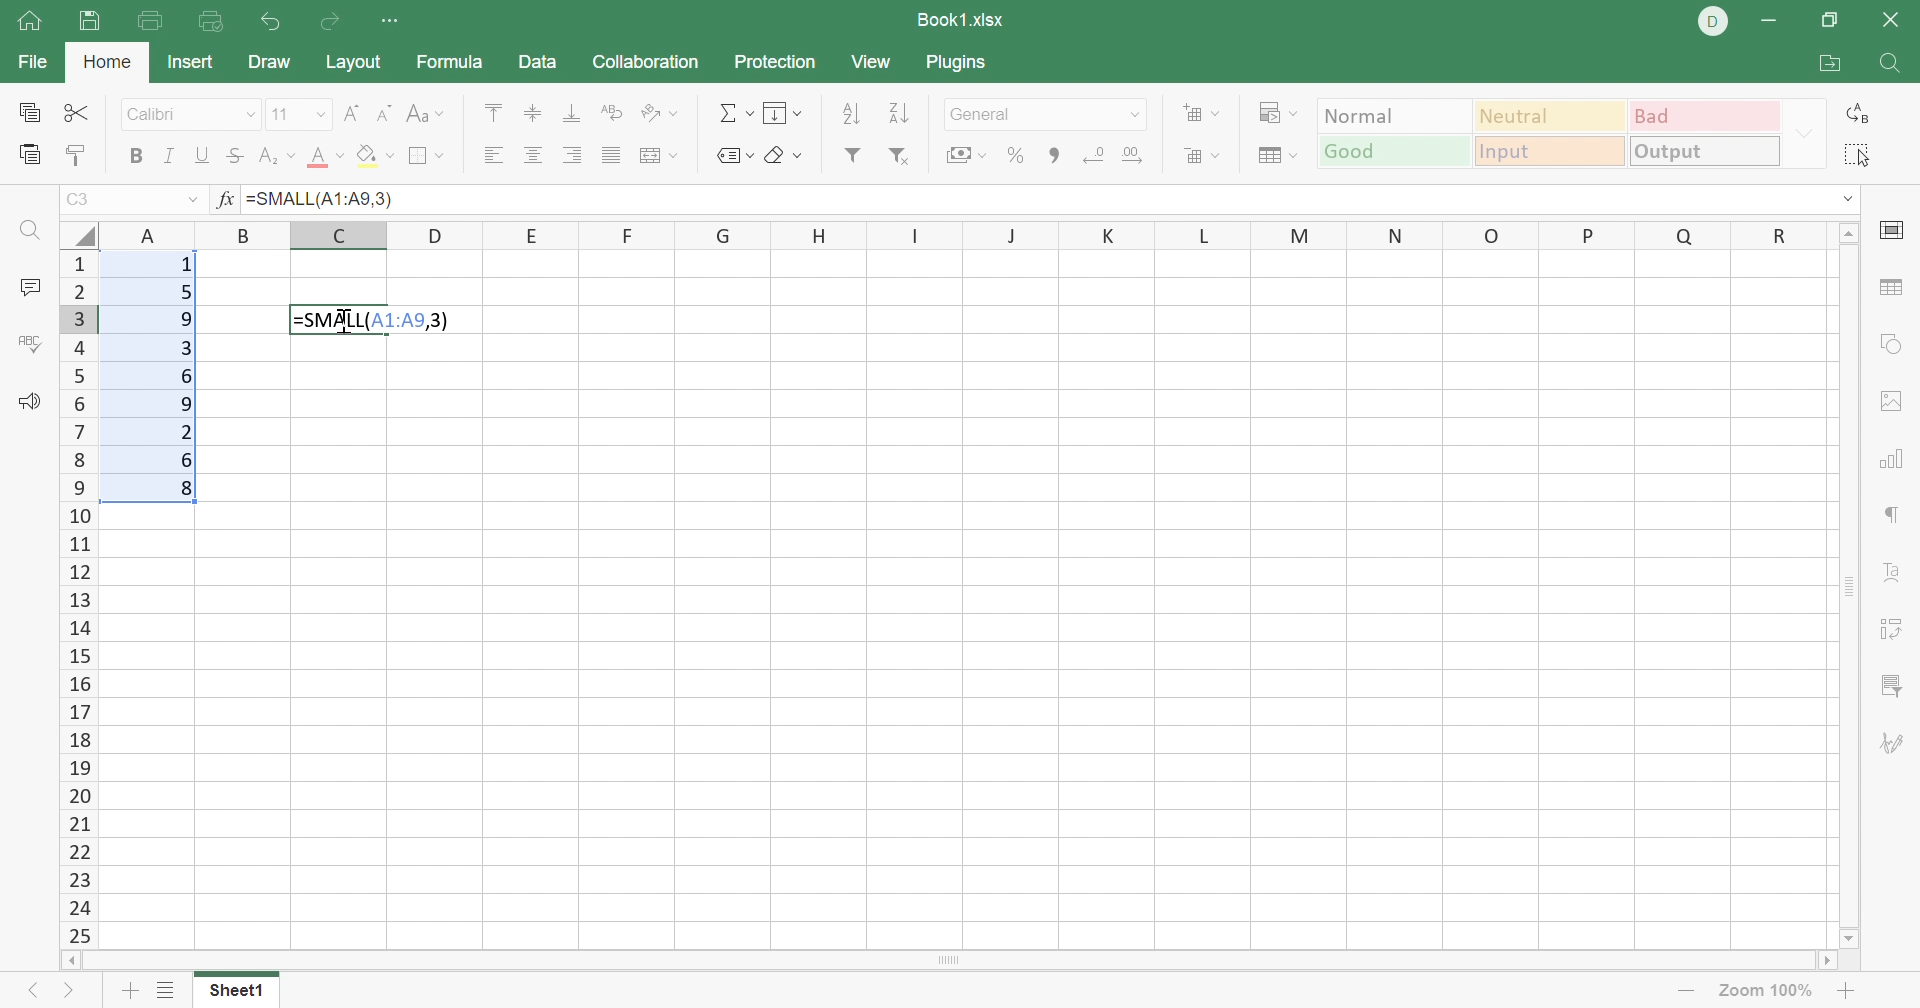  I want to click on Font size, so click(298, 112).